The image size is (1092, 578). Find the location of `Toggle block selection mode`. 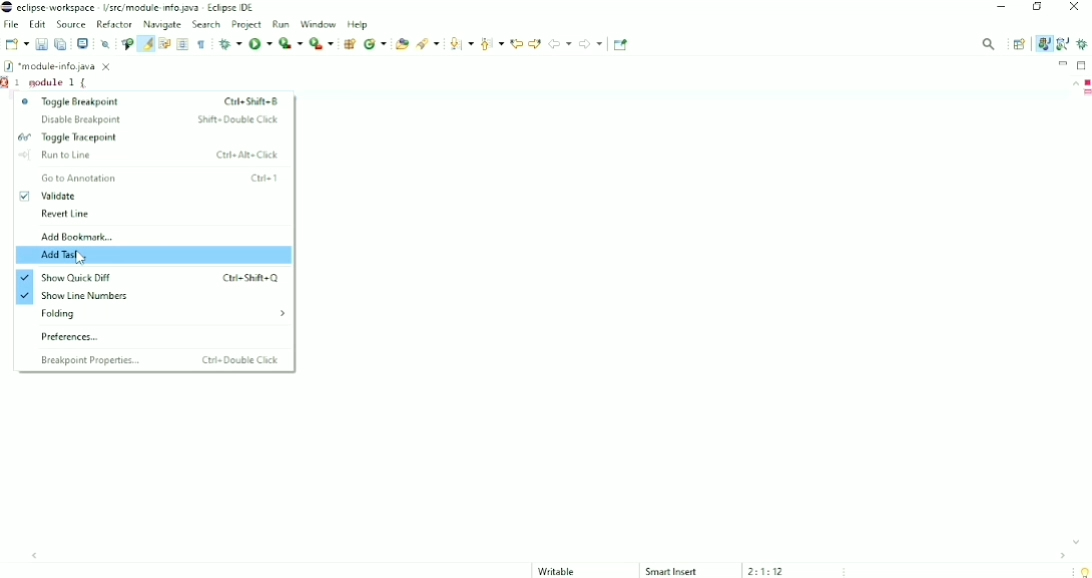

Toggle block selection mode is located at coordinates (183, 44).